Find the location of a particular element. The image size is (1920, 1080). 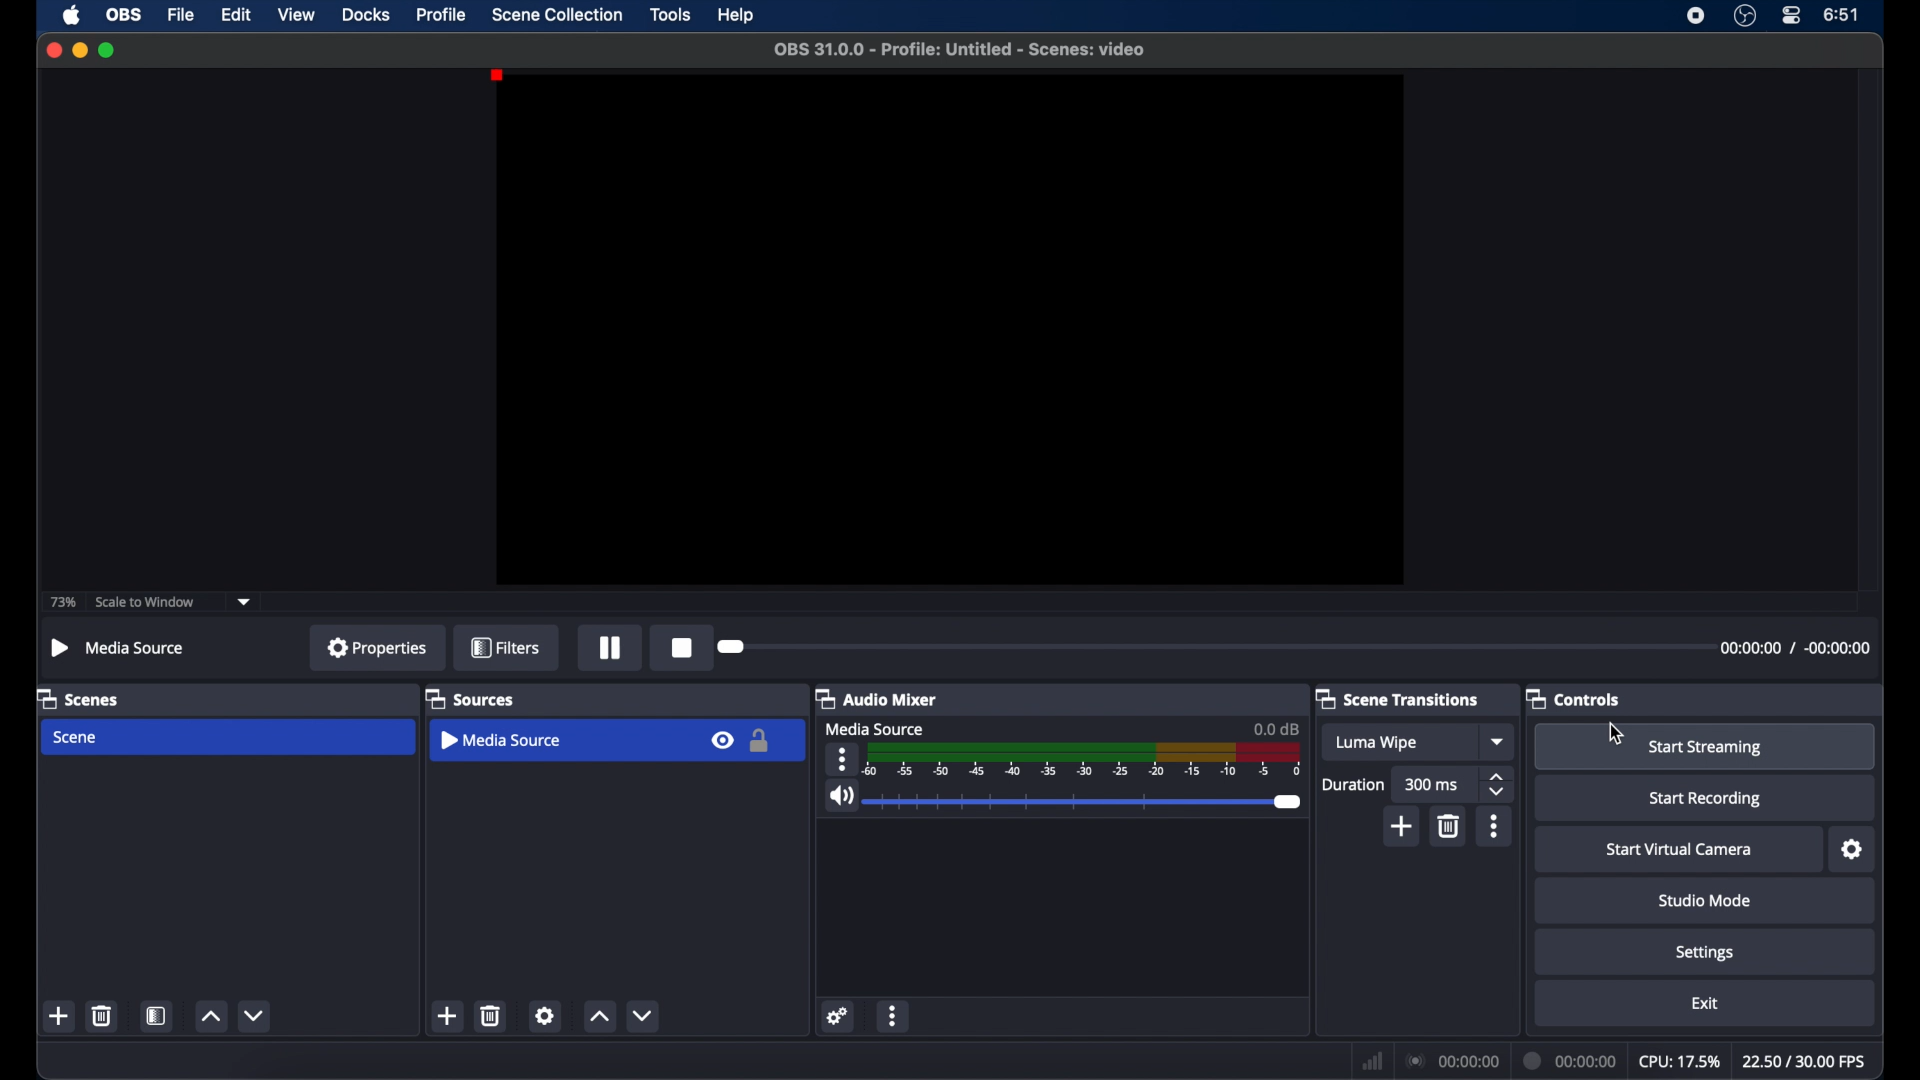

luma wipe is located at coordinates (1375, 743).